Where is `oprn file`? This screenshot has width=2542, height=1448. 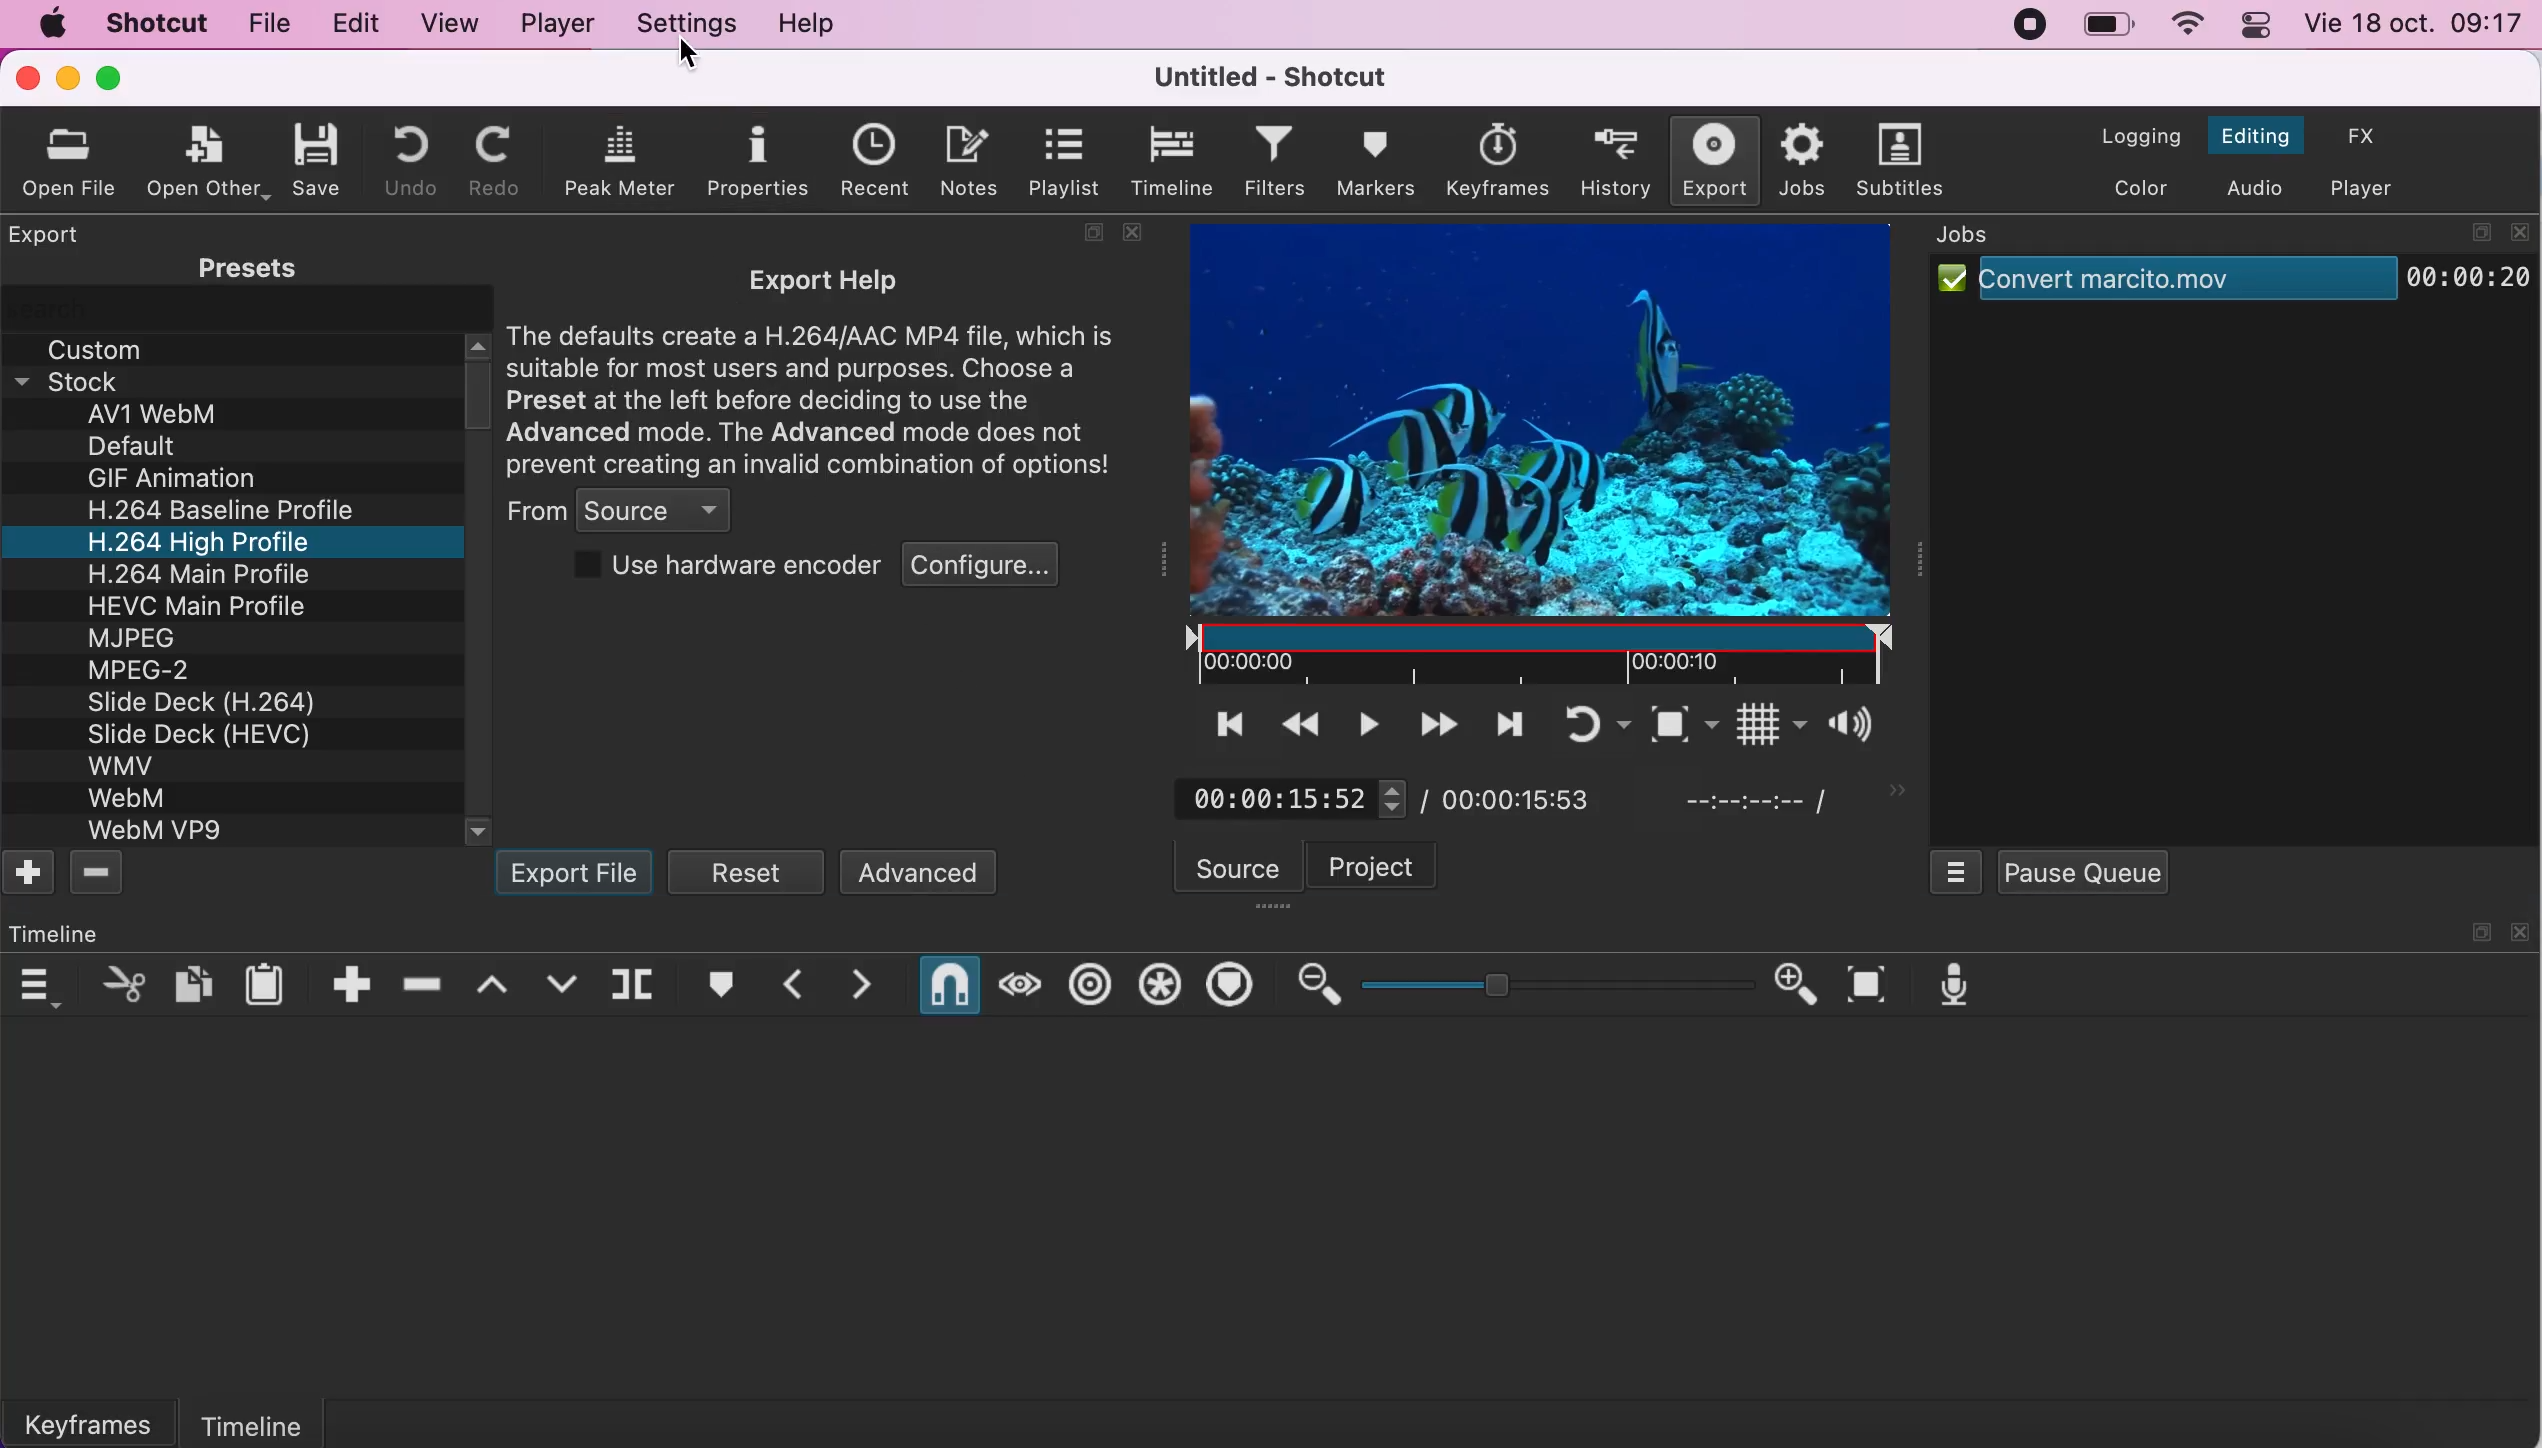 oprn file is located at coordinates (78, 160).